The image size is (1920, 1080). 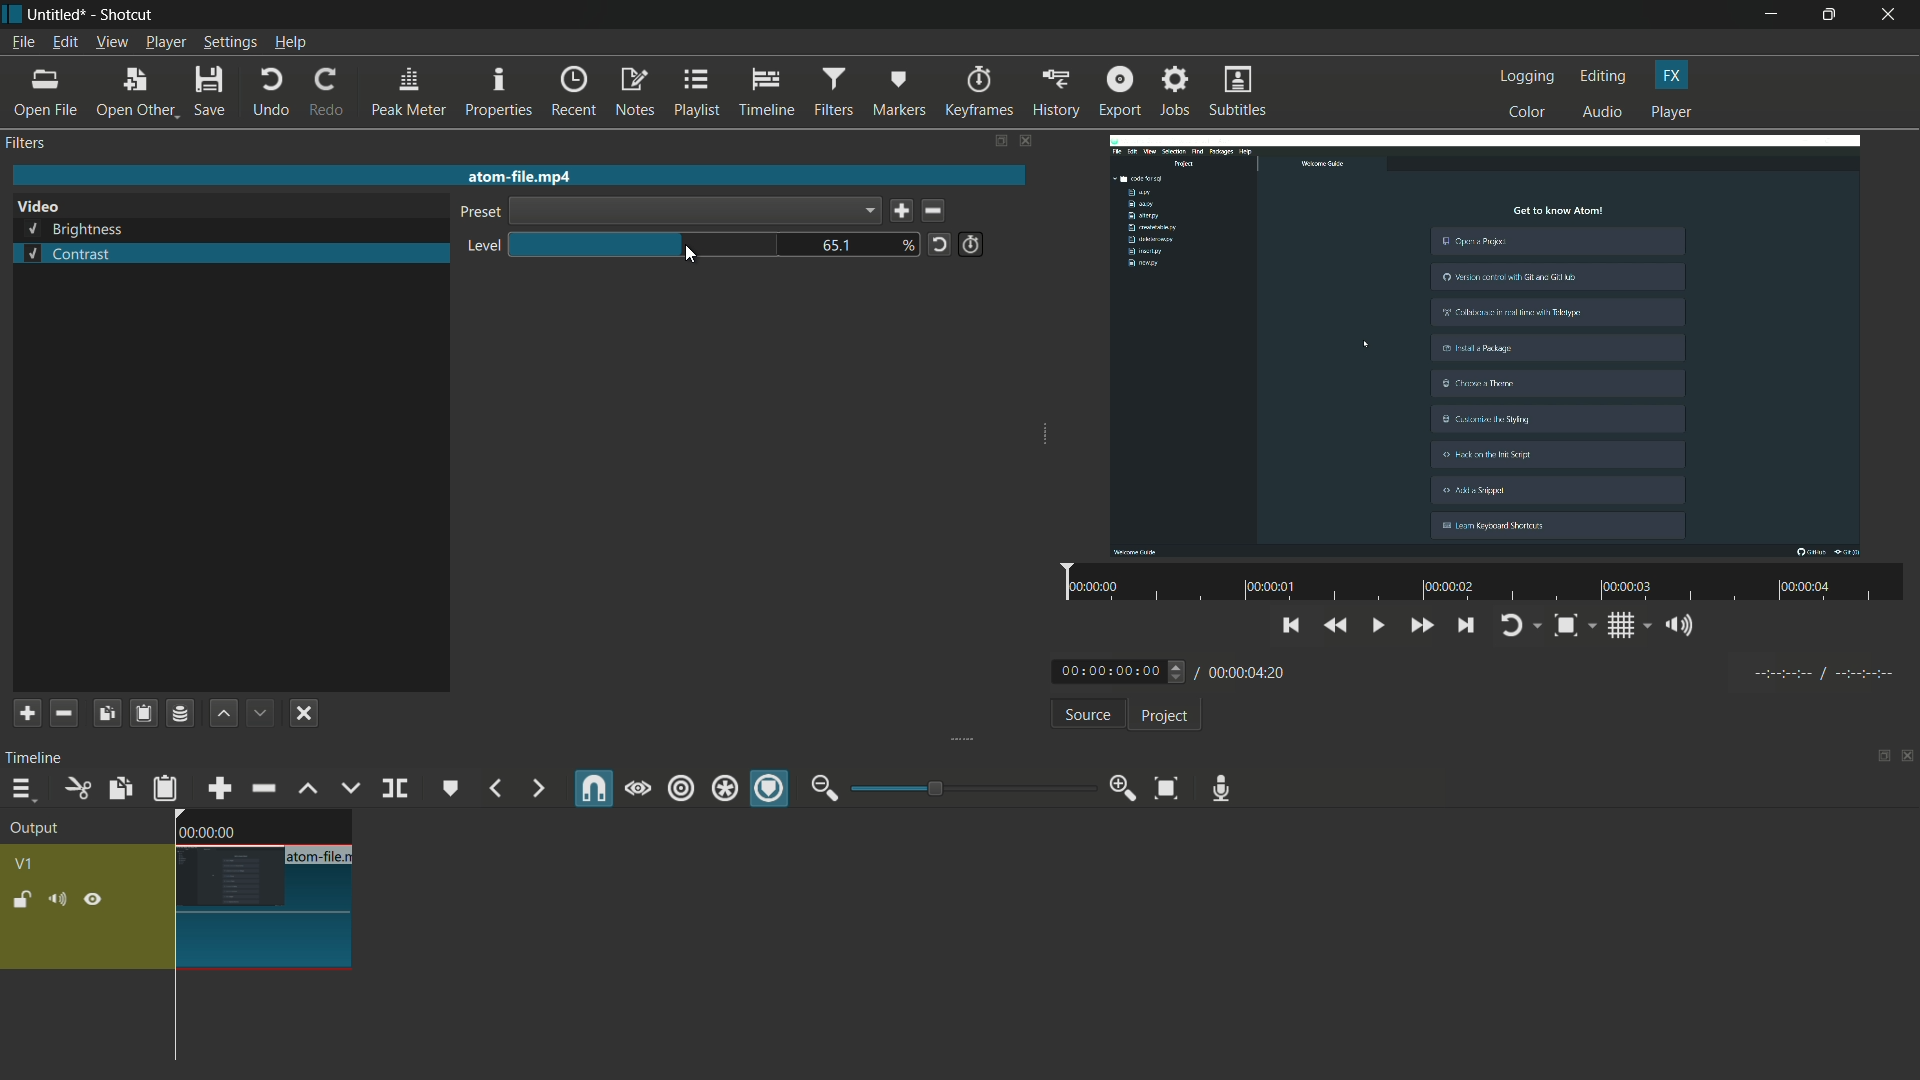 I want to click on zoom out, so click(x=824, y=788).